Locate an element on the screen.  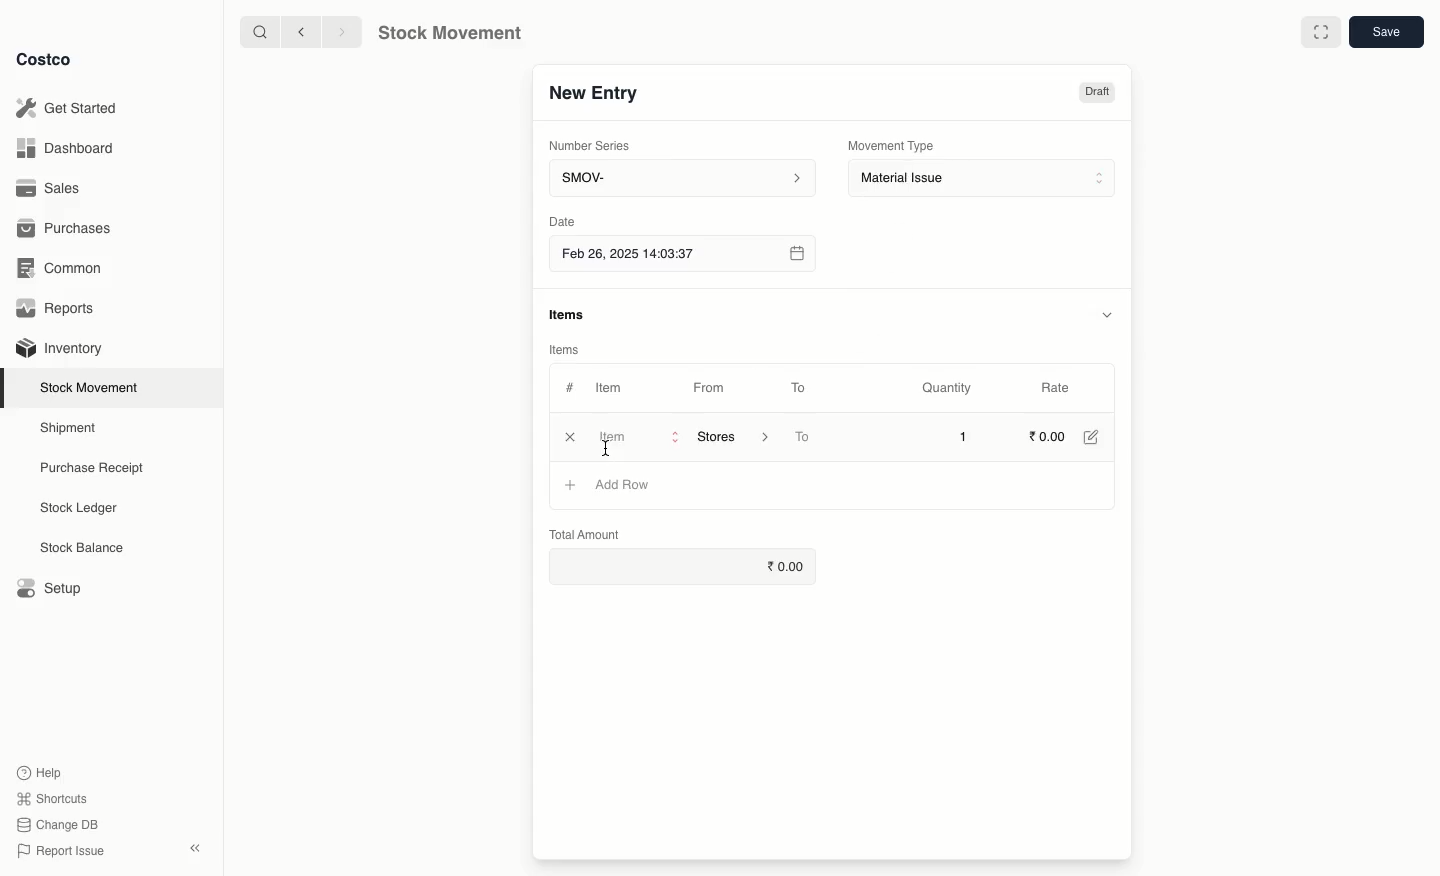
From is located at coordinates (716, 391).